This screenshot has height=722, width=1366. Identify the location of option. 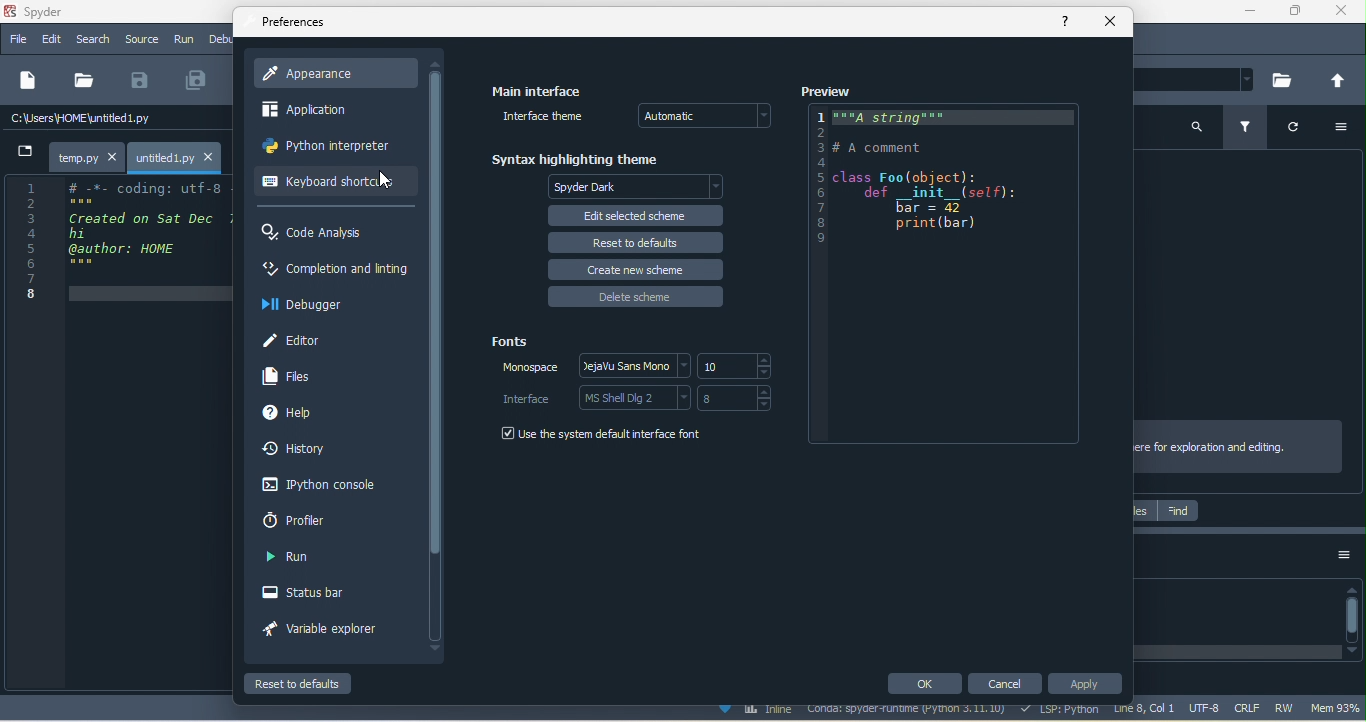
(1338, 129).